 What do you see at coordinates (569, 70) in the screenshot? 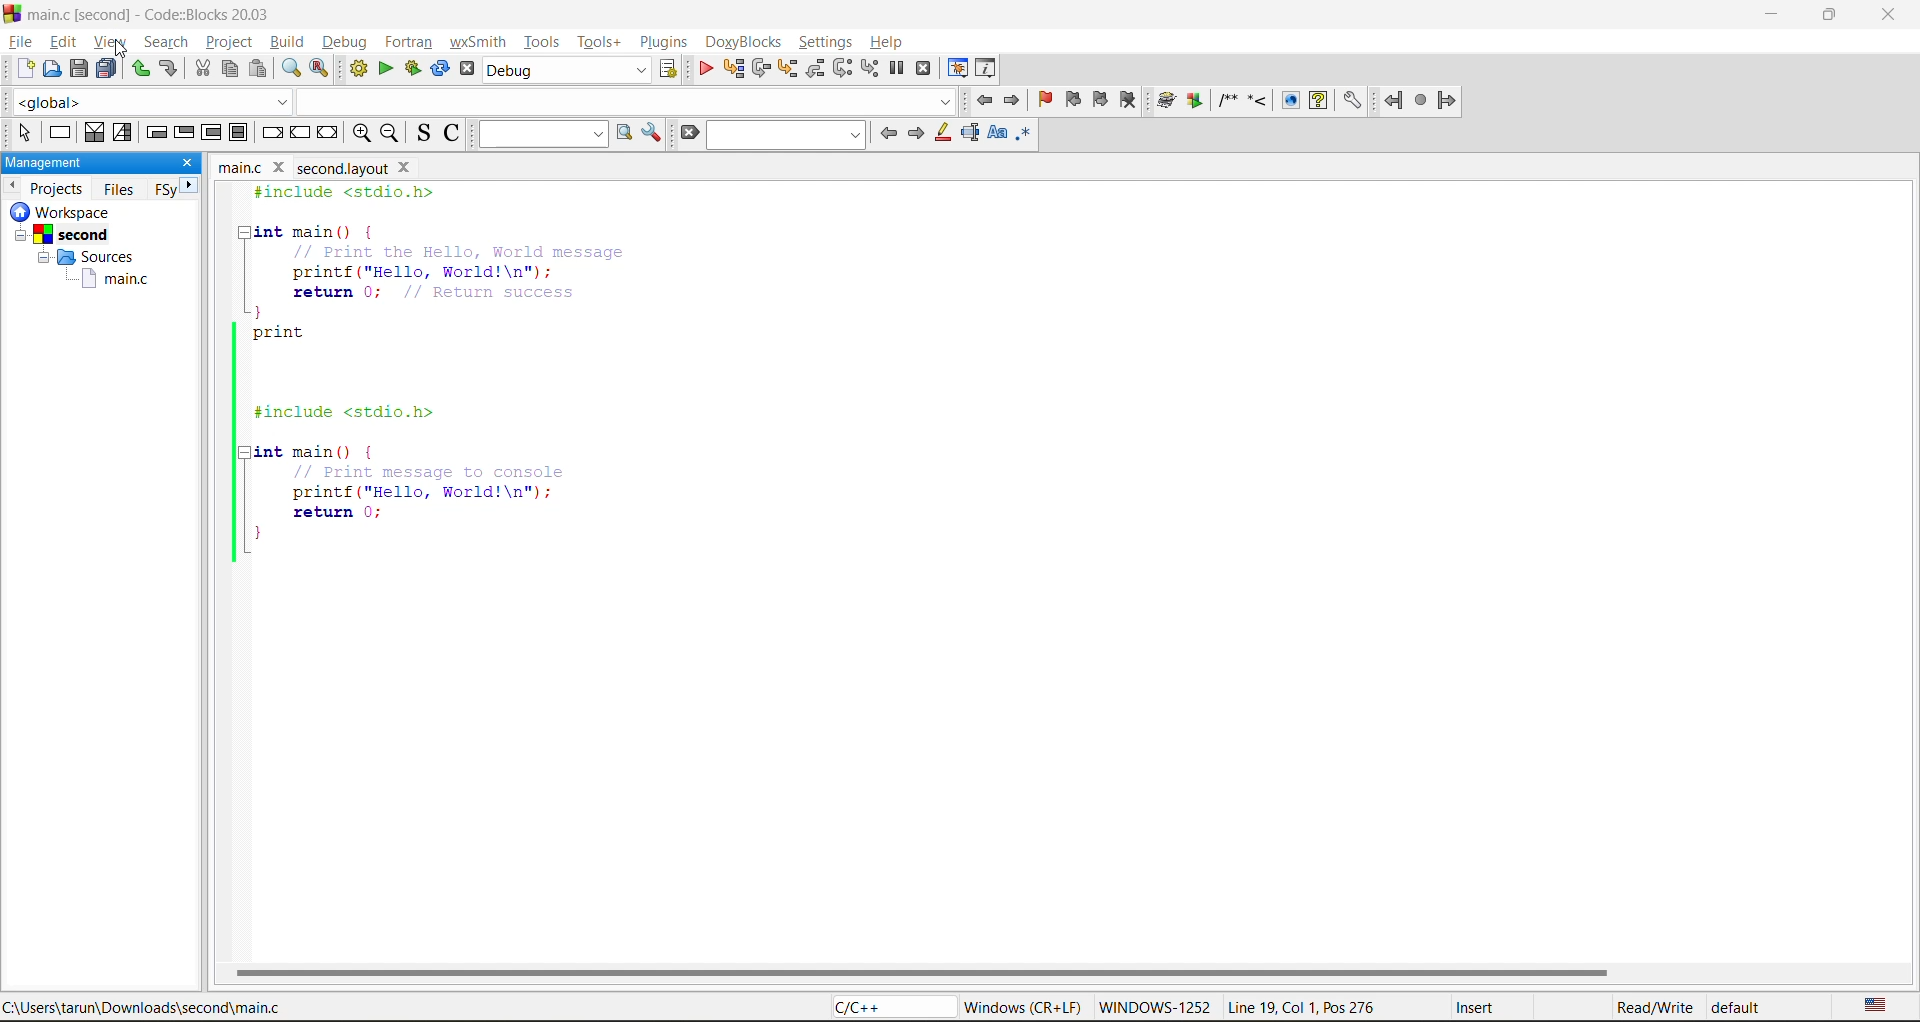
I see `build target` at bounding box center [569, 70].